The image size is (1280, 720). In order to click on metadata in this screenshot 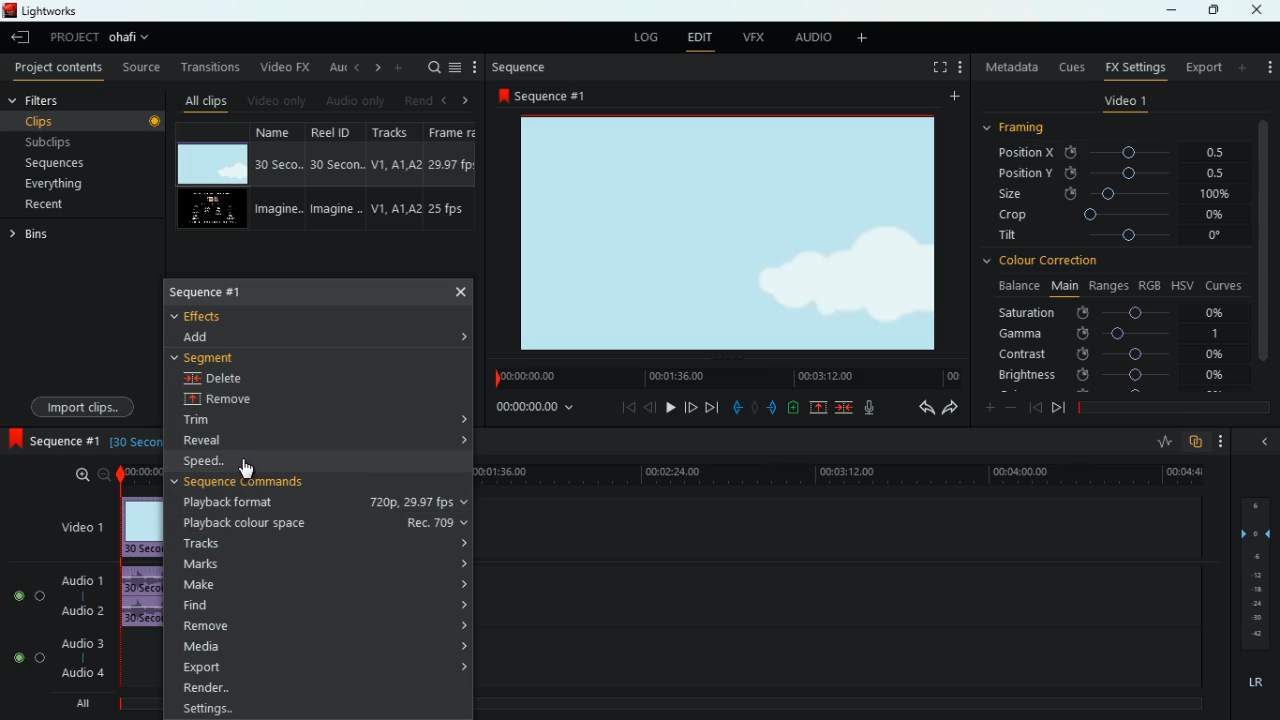, I will do `click(1009, 69)`.